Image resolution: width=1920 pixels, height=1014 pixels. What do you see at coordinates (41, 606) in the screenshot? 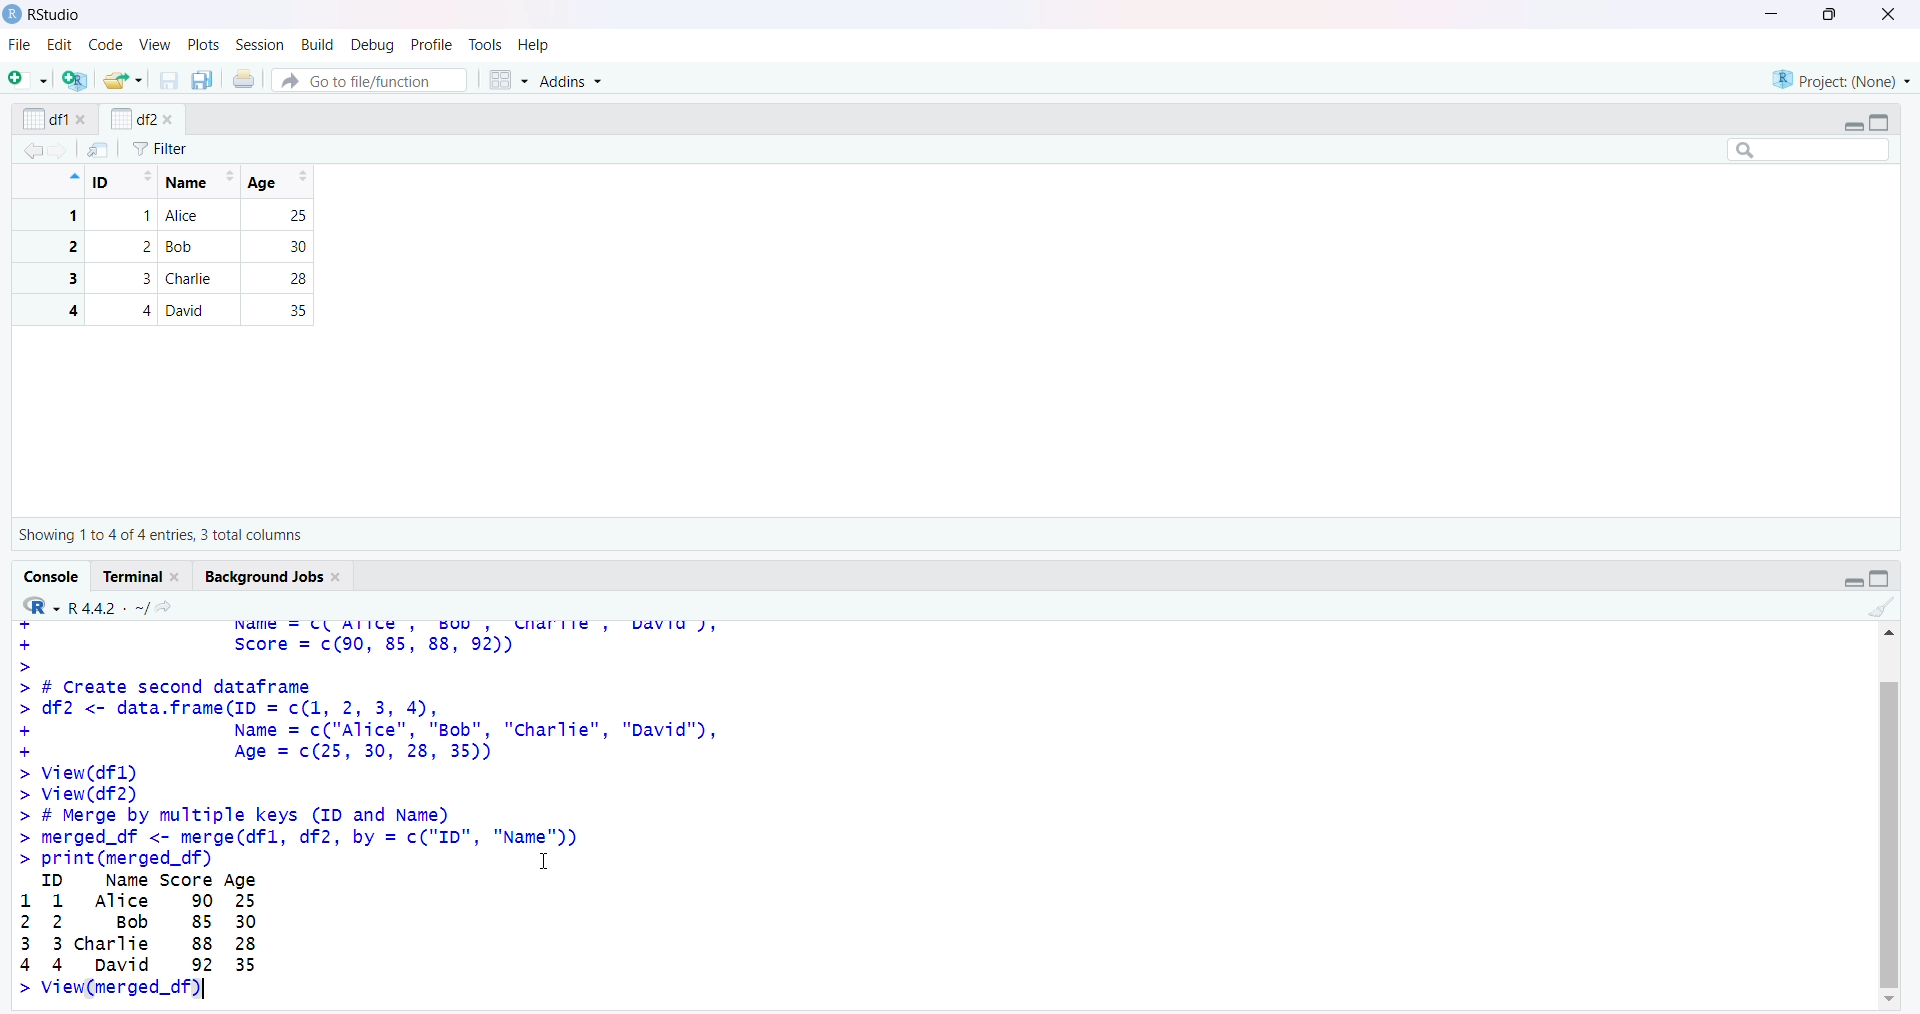
I see `R` at bounding box center [41, 606].